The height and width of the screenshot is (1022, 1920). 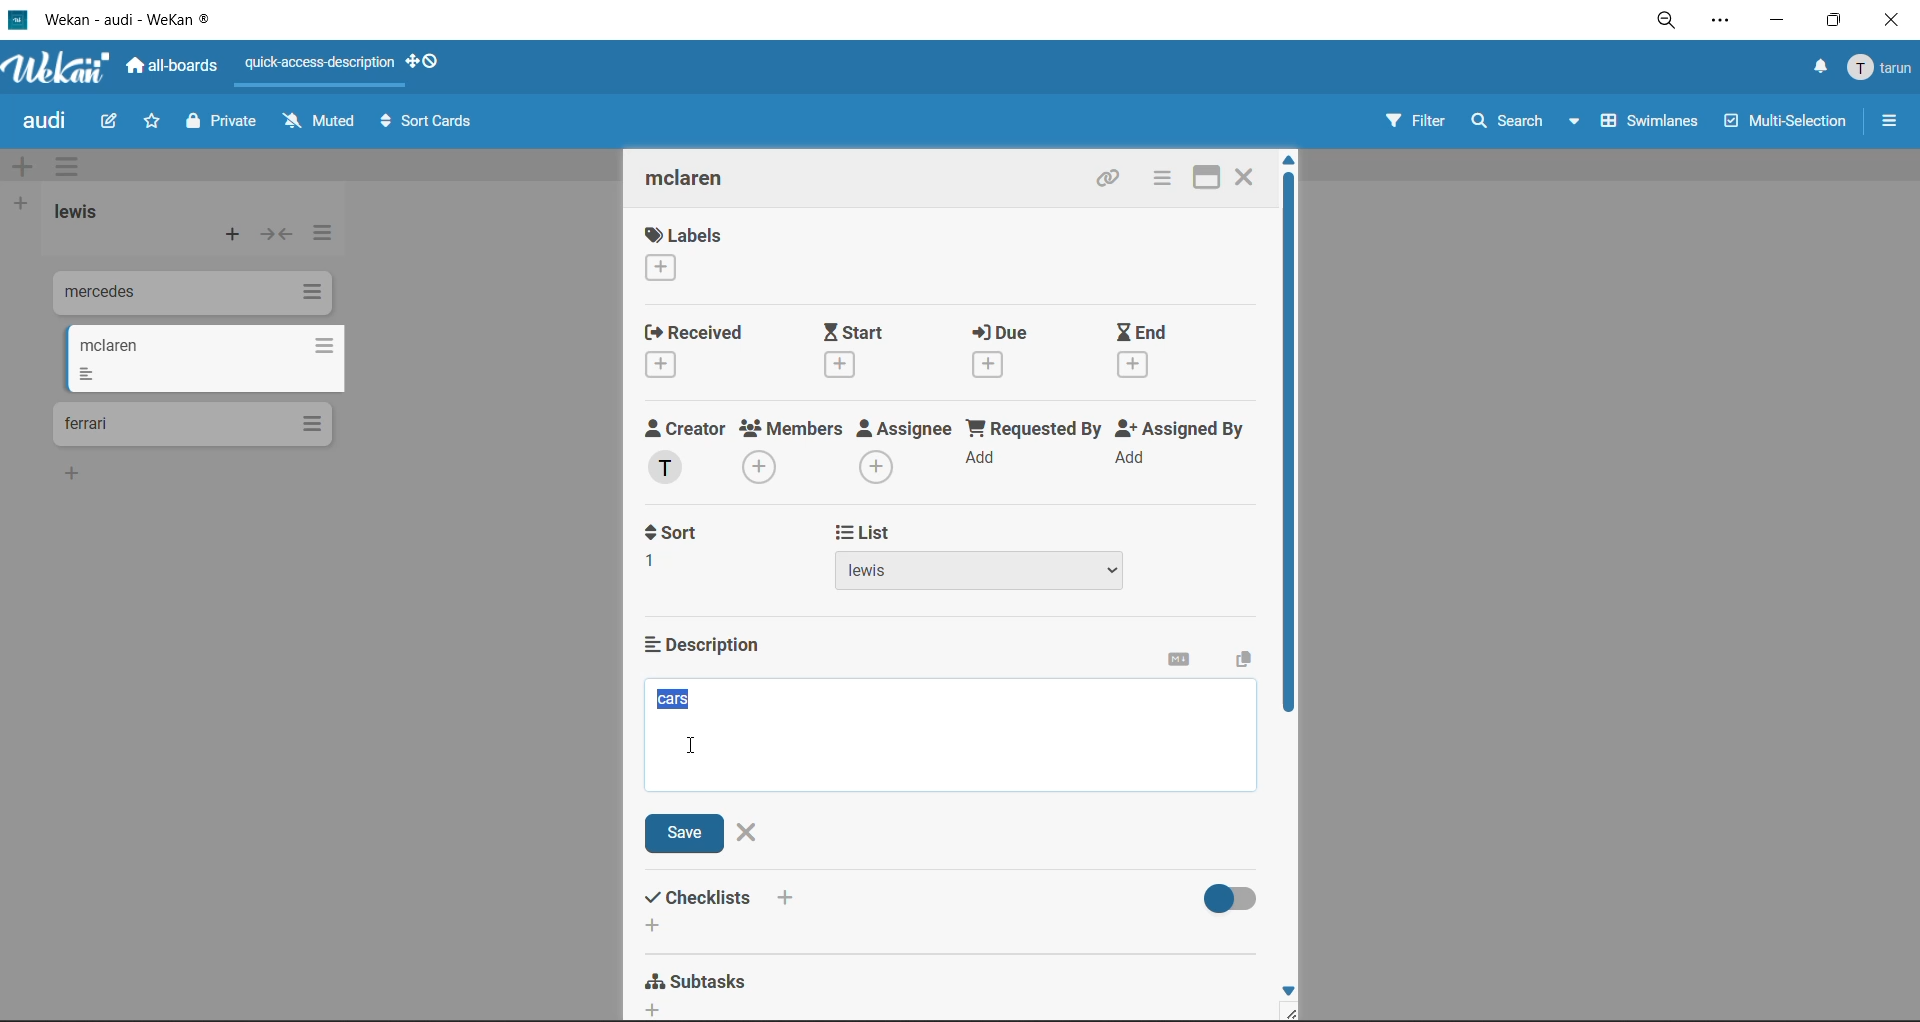 I want to click on notifications, so click(x=1817, y=70).